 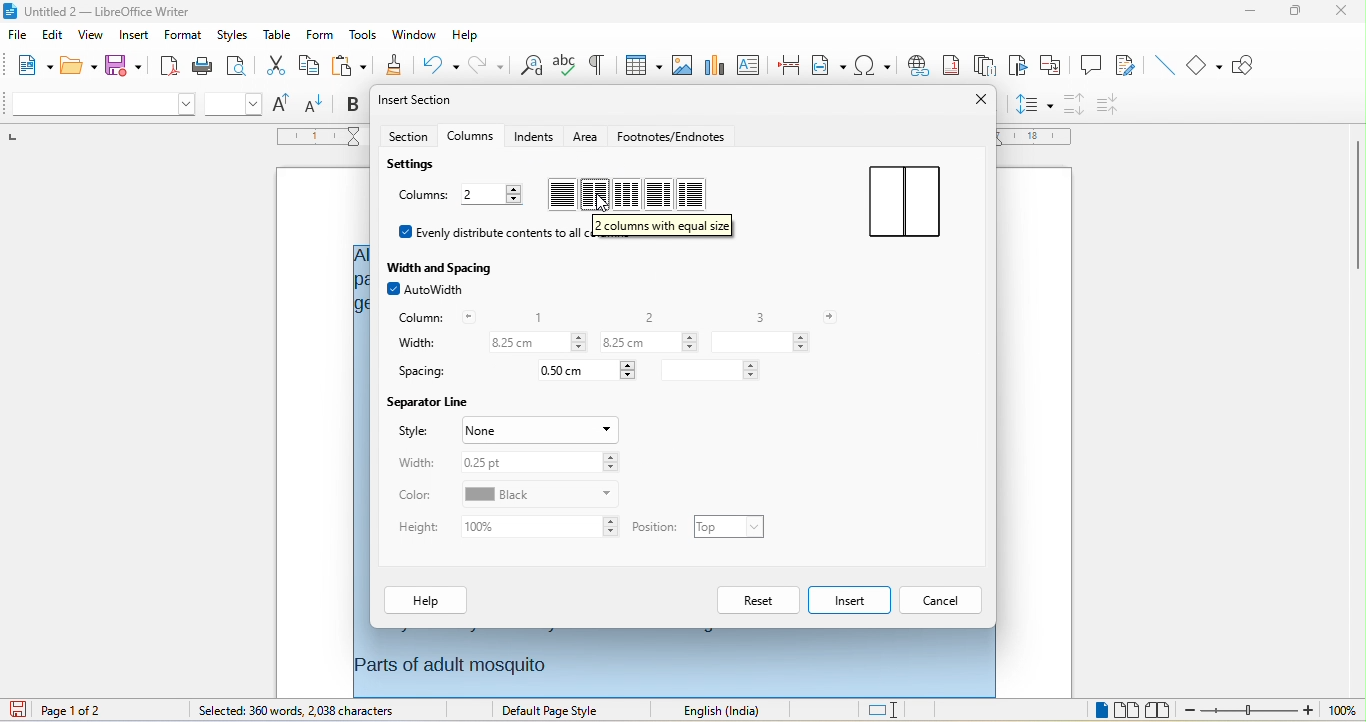 I want to click on cancel, so click(x=944, y=600).